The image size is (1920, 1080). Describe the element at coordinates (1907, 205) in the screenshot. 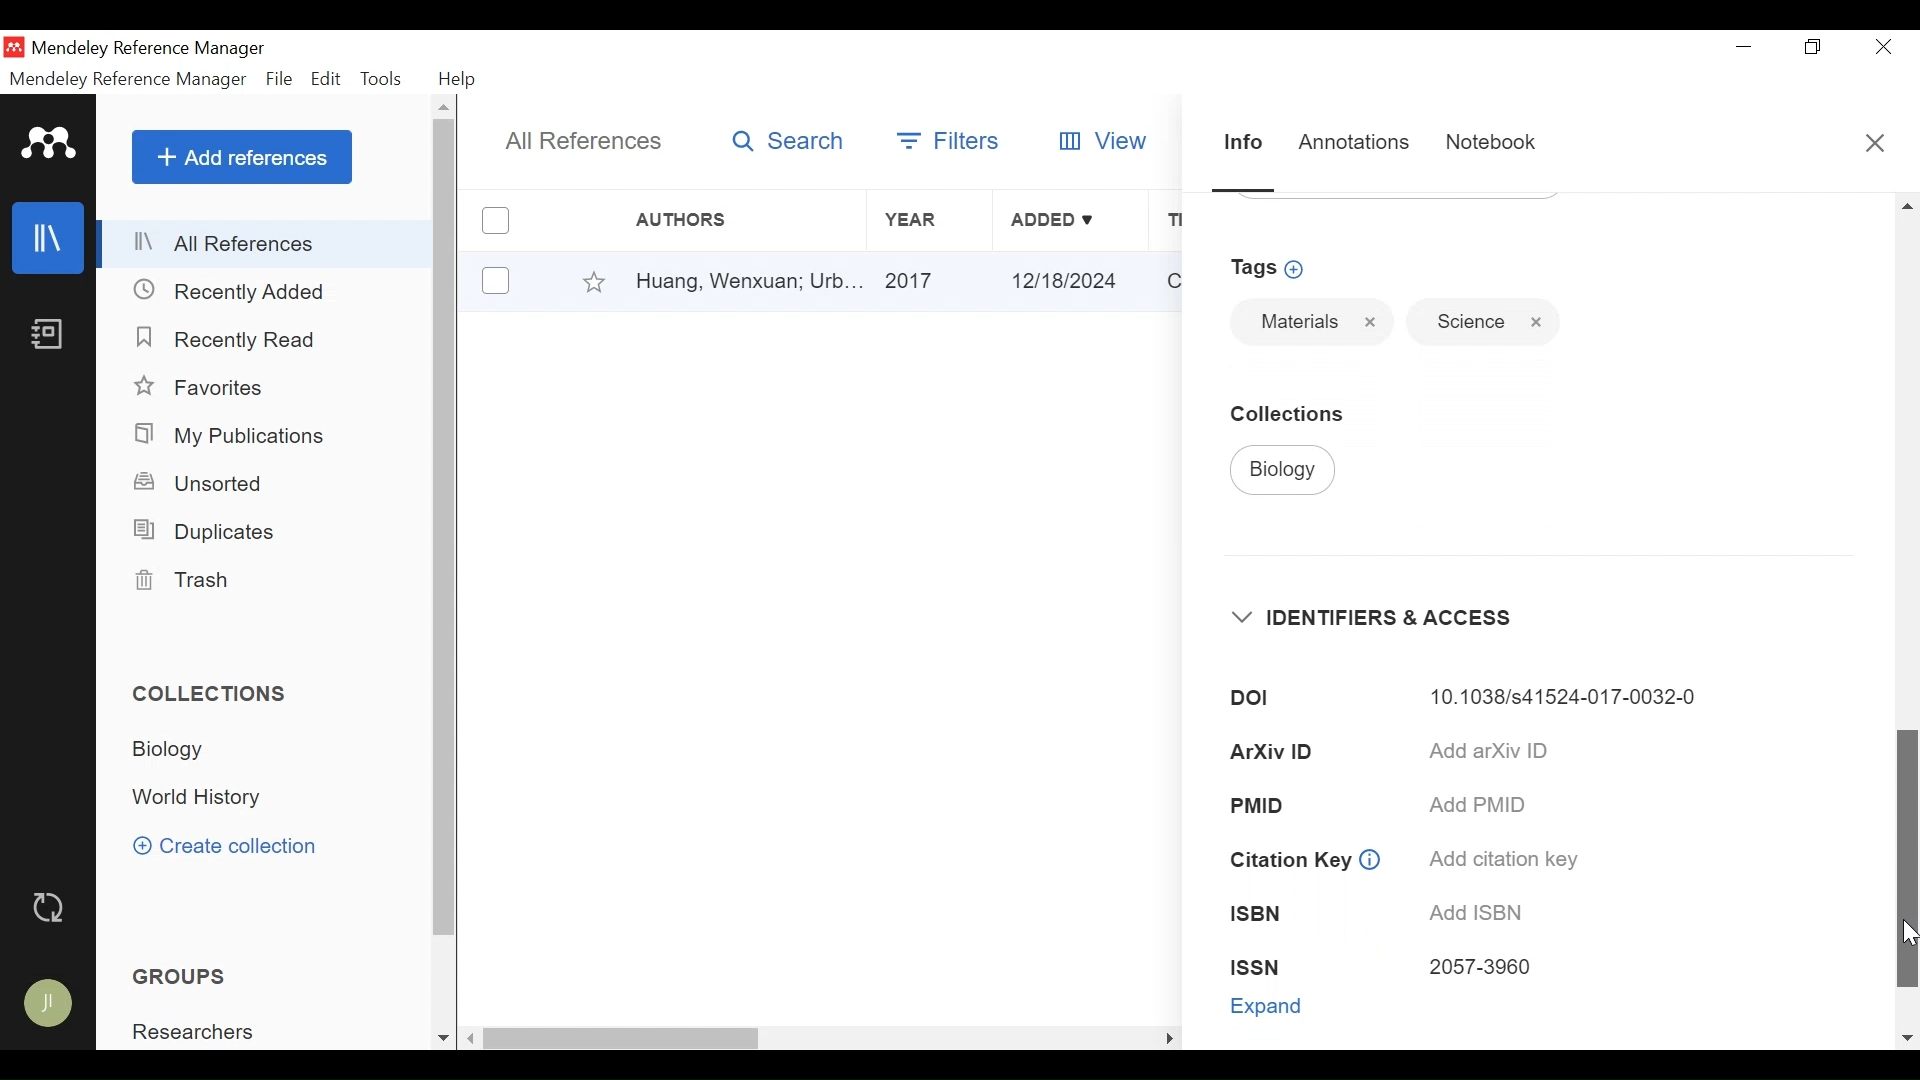

I see `Scroll up` at that location.